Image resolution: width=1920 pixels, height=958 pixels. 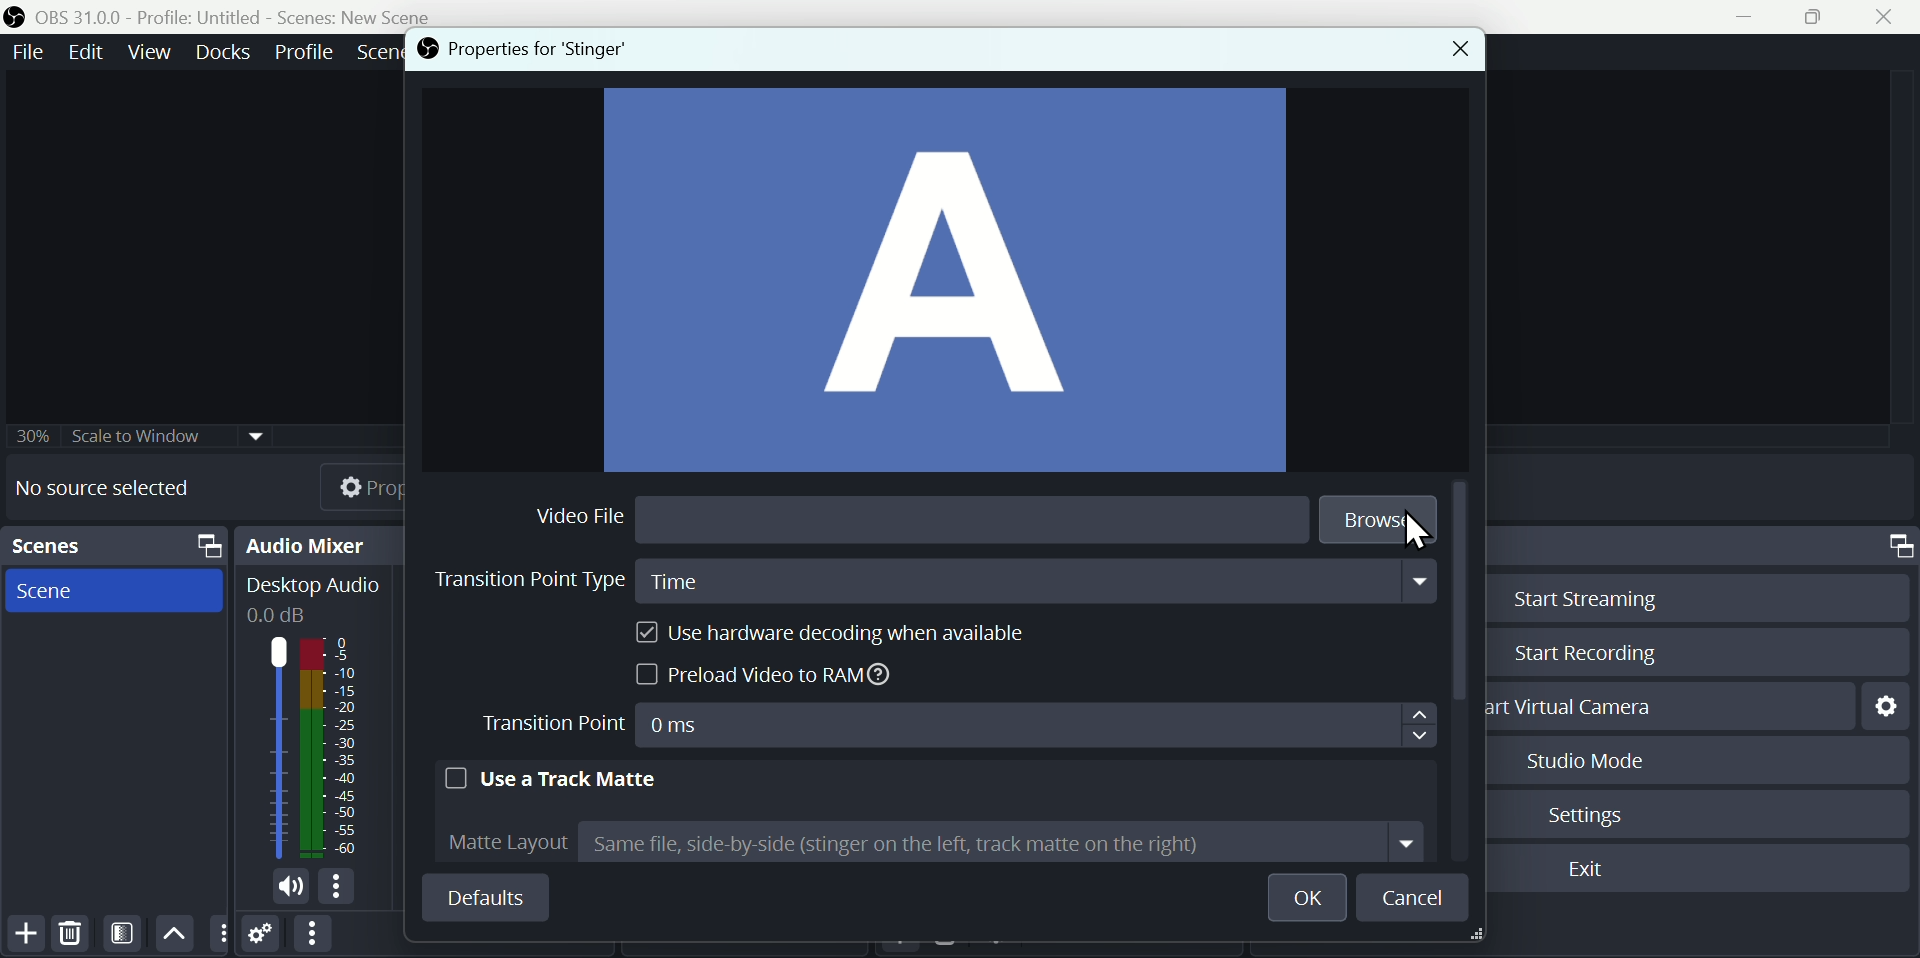 What do you see at coordinates (1751, 17) in the screenshot?
I see `minimise` at bounding box center [1751, 17].